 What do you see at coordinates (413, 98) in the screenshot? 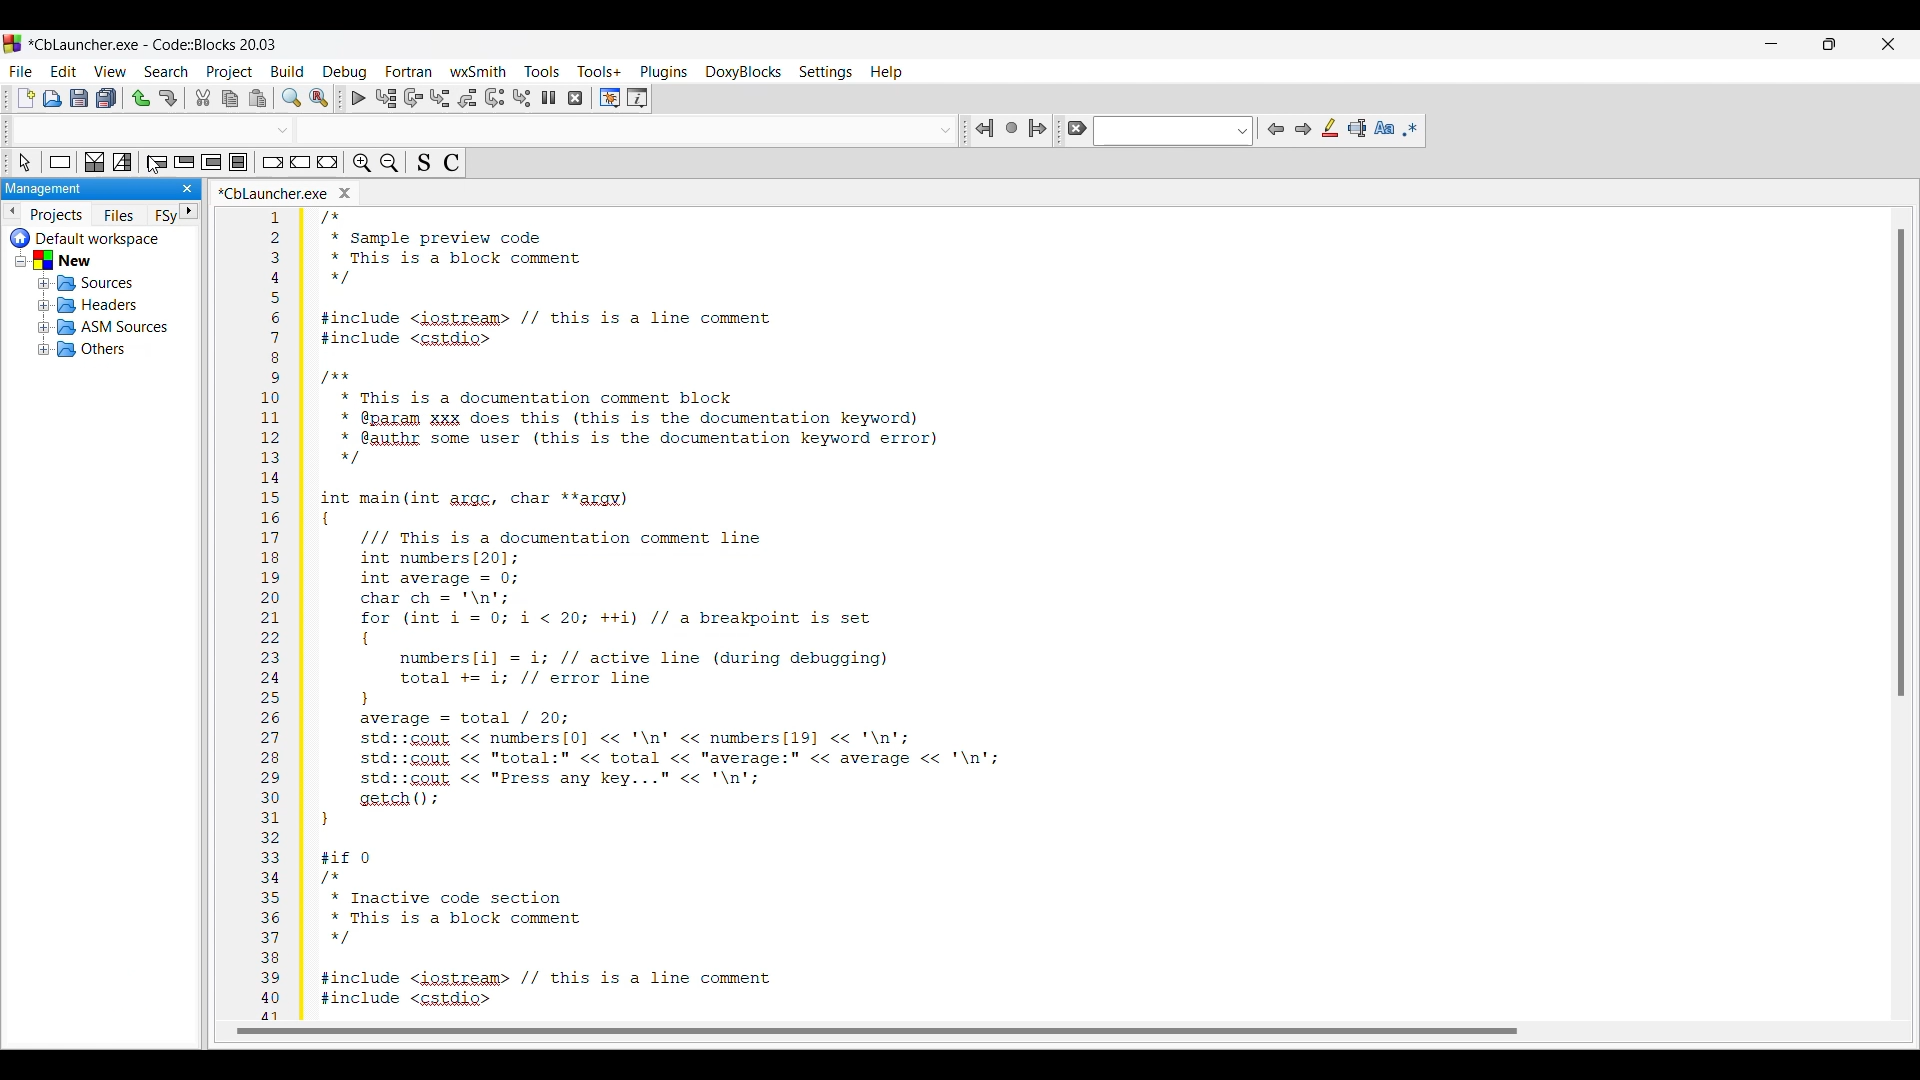
I see `Next line` at bounding box center [413, 98].